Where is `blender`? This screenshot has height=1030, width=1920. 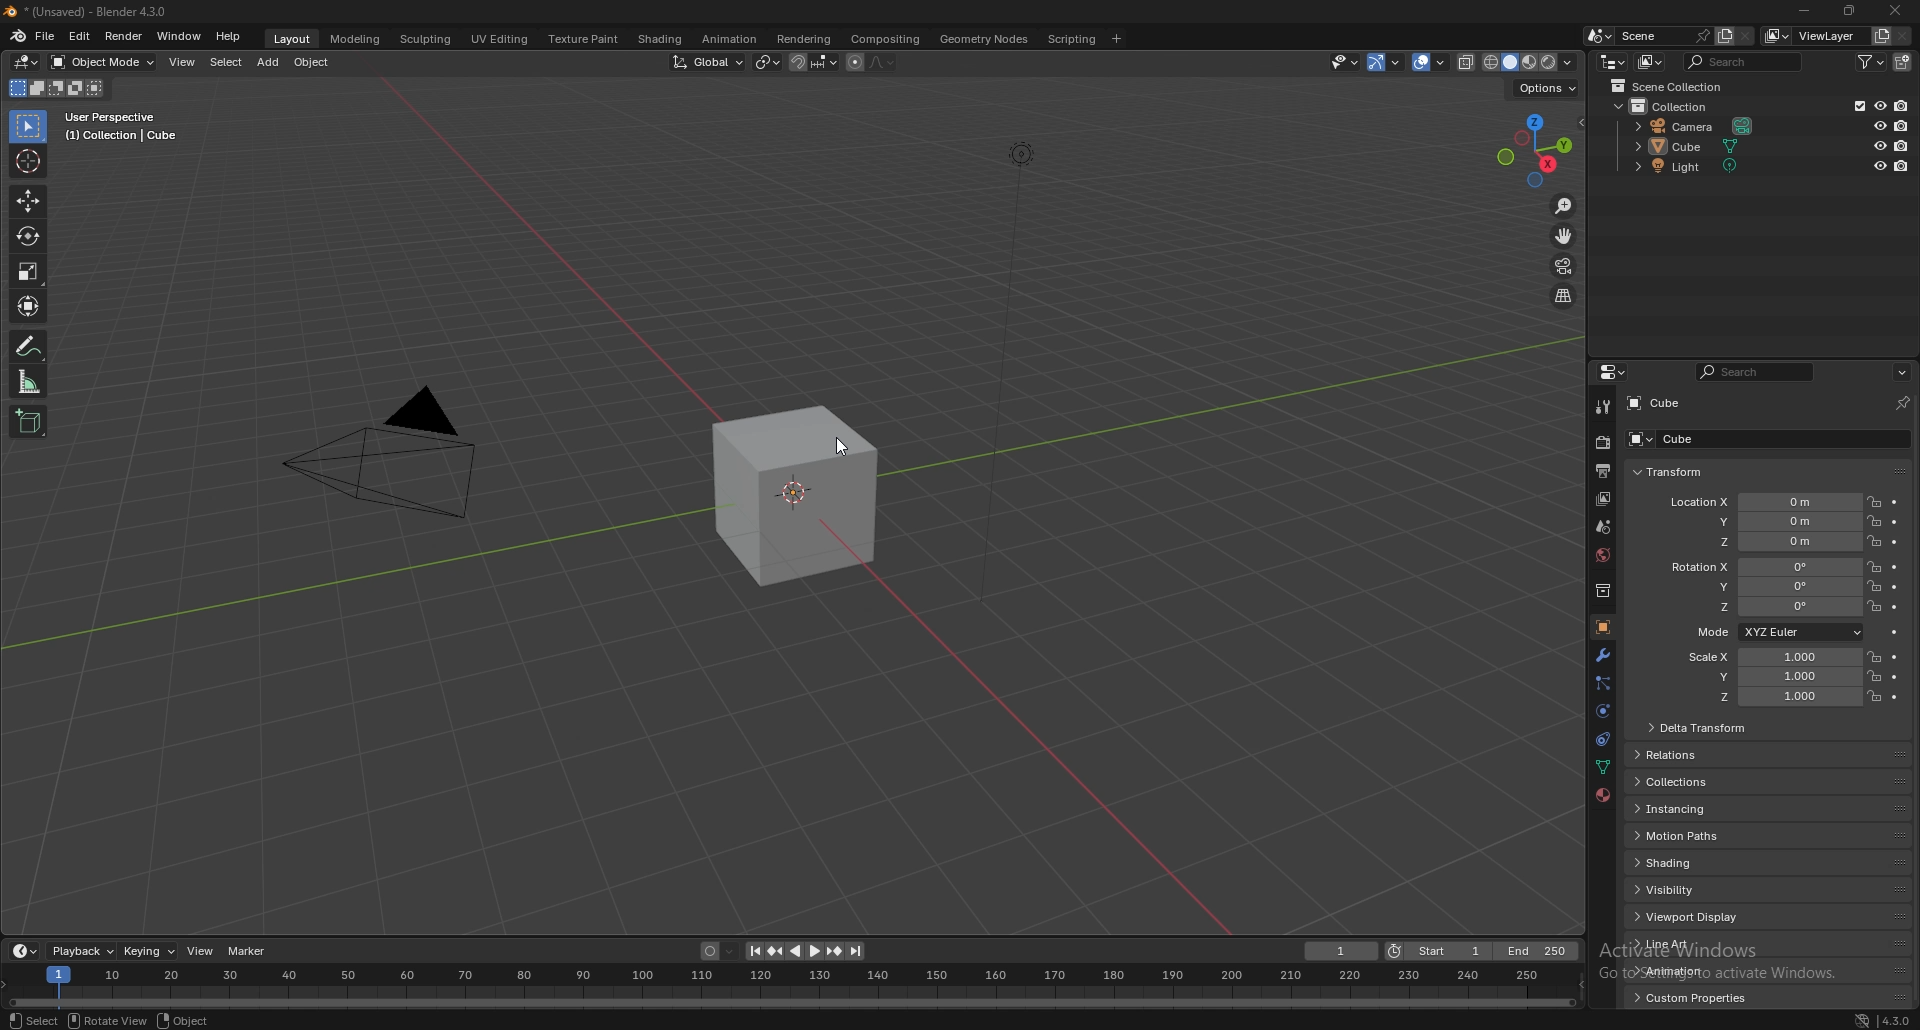
blender is located at coordinates (16, 36).